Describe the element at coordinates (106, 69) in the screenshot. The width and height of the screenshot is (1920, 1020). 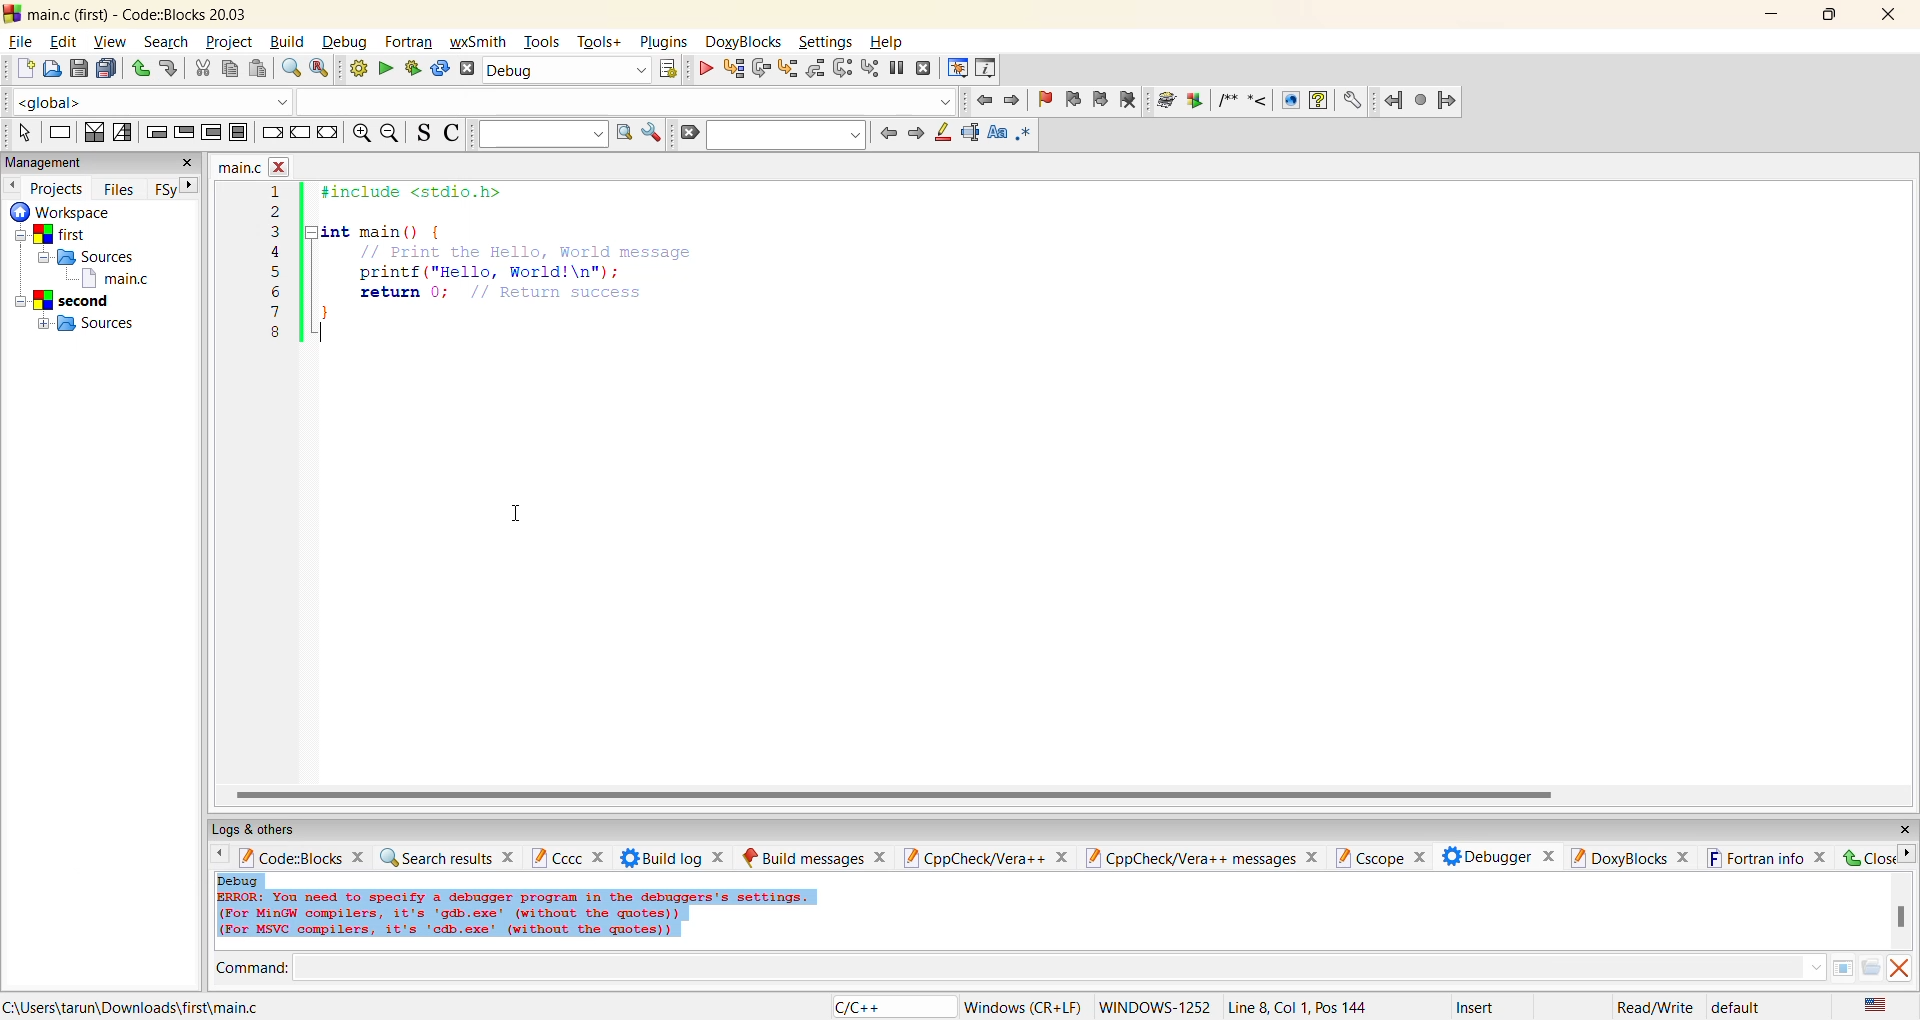
I see `save all` at that location.